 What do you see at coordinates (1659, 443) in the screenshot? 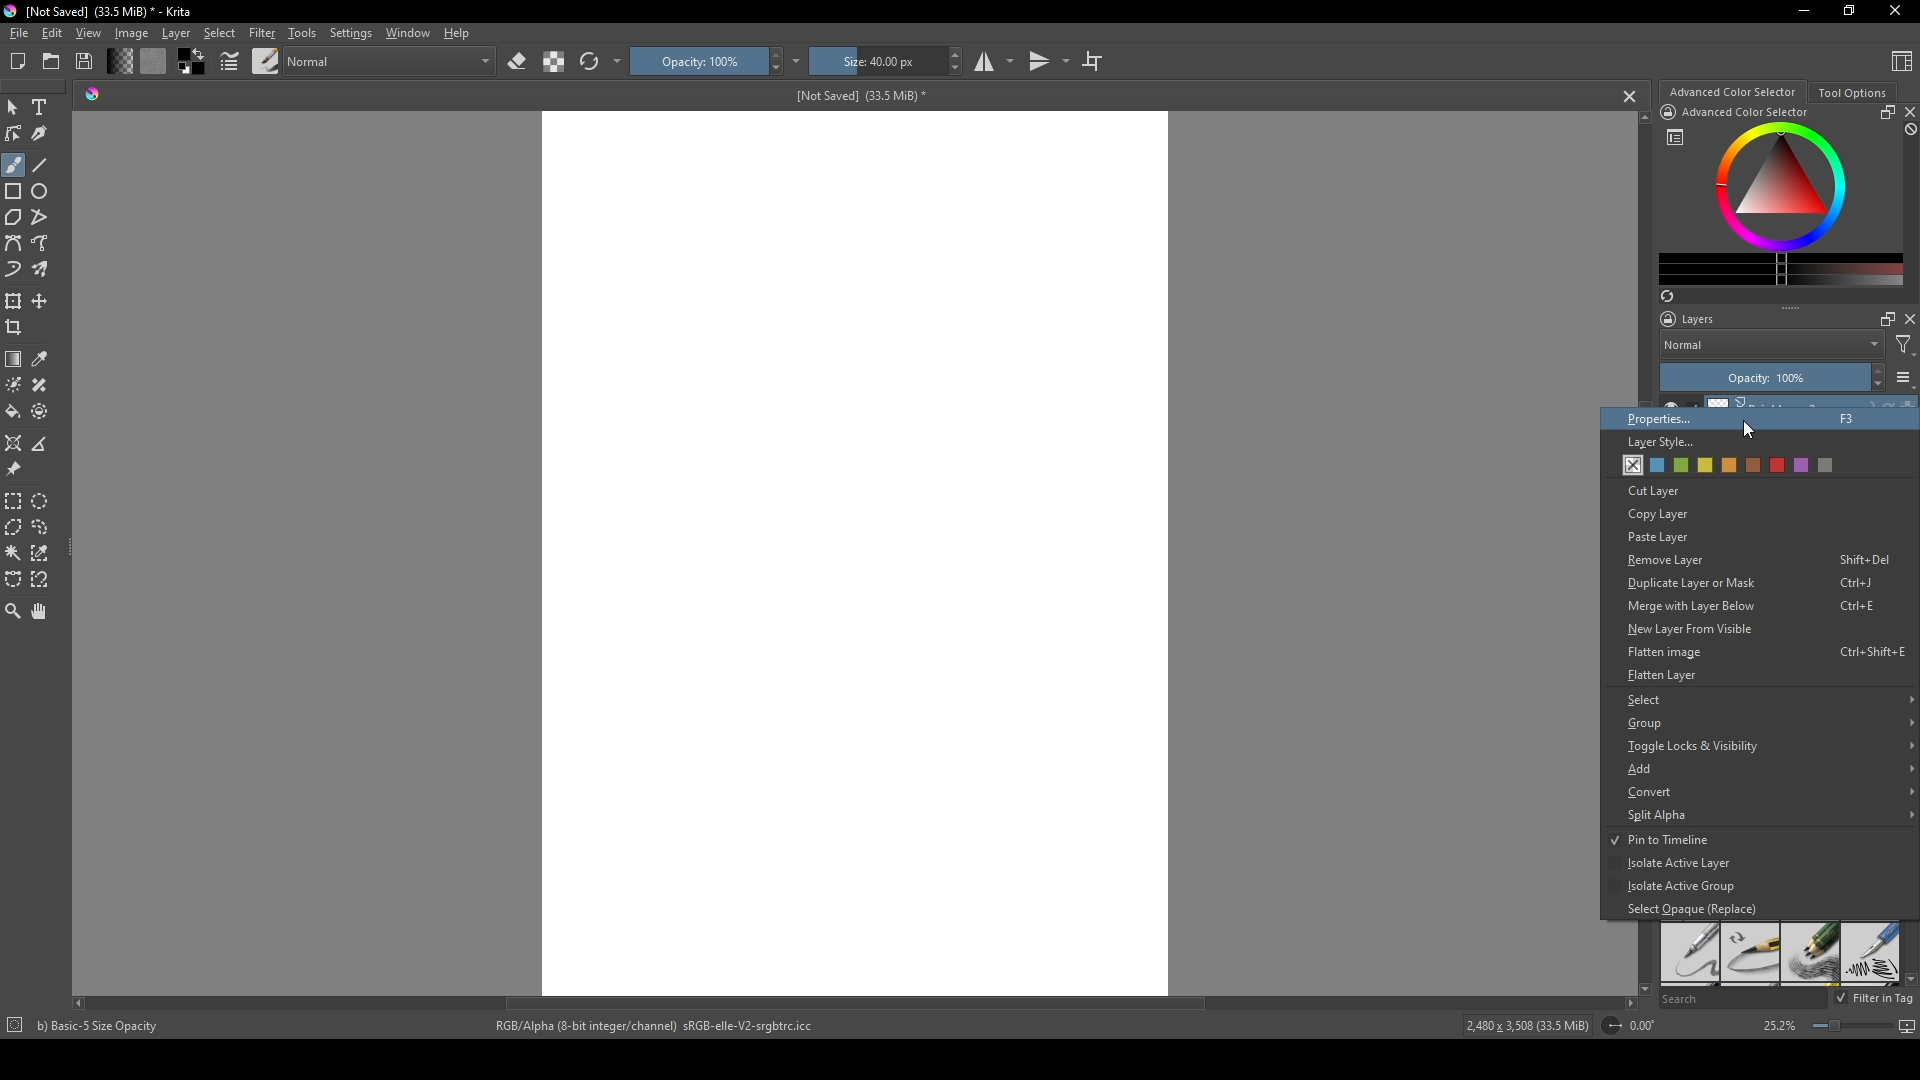
I see `Layer Style...` at bounding box center [1659, 443].